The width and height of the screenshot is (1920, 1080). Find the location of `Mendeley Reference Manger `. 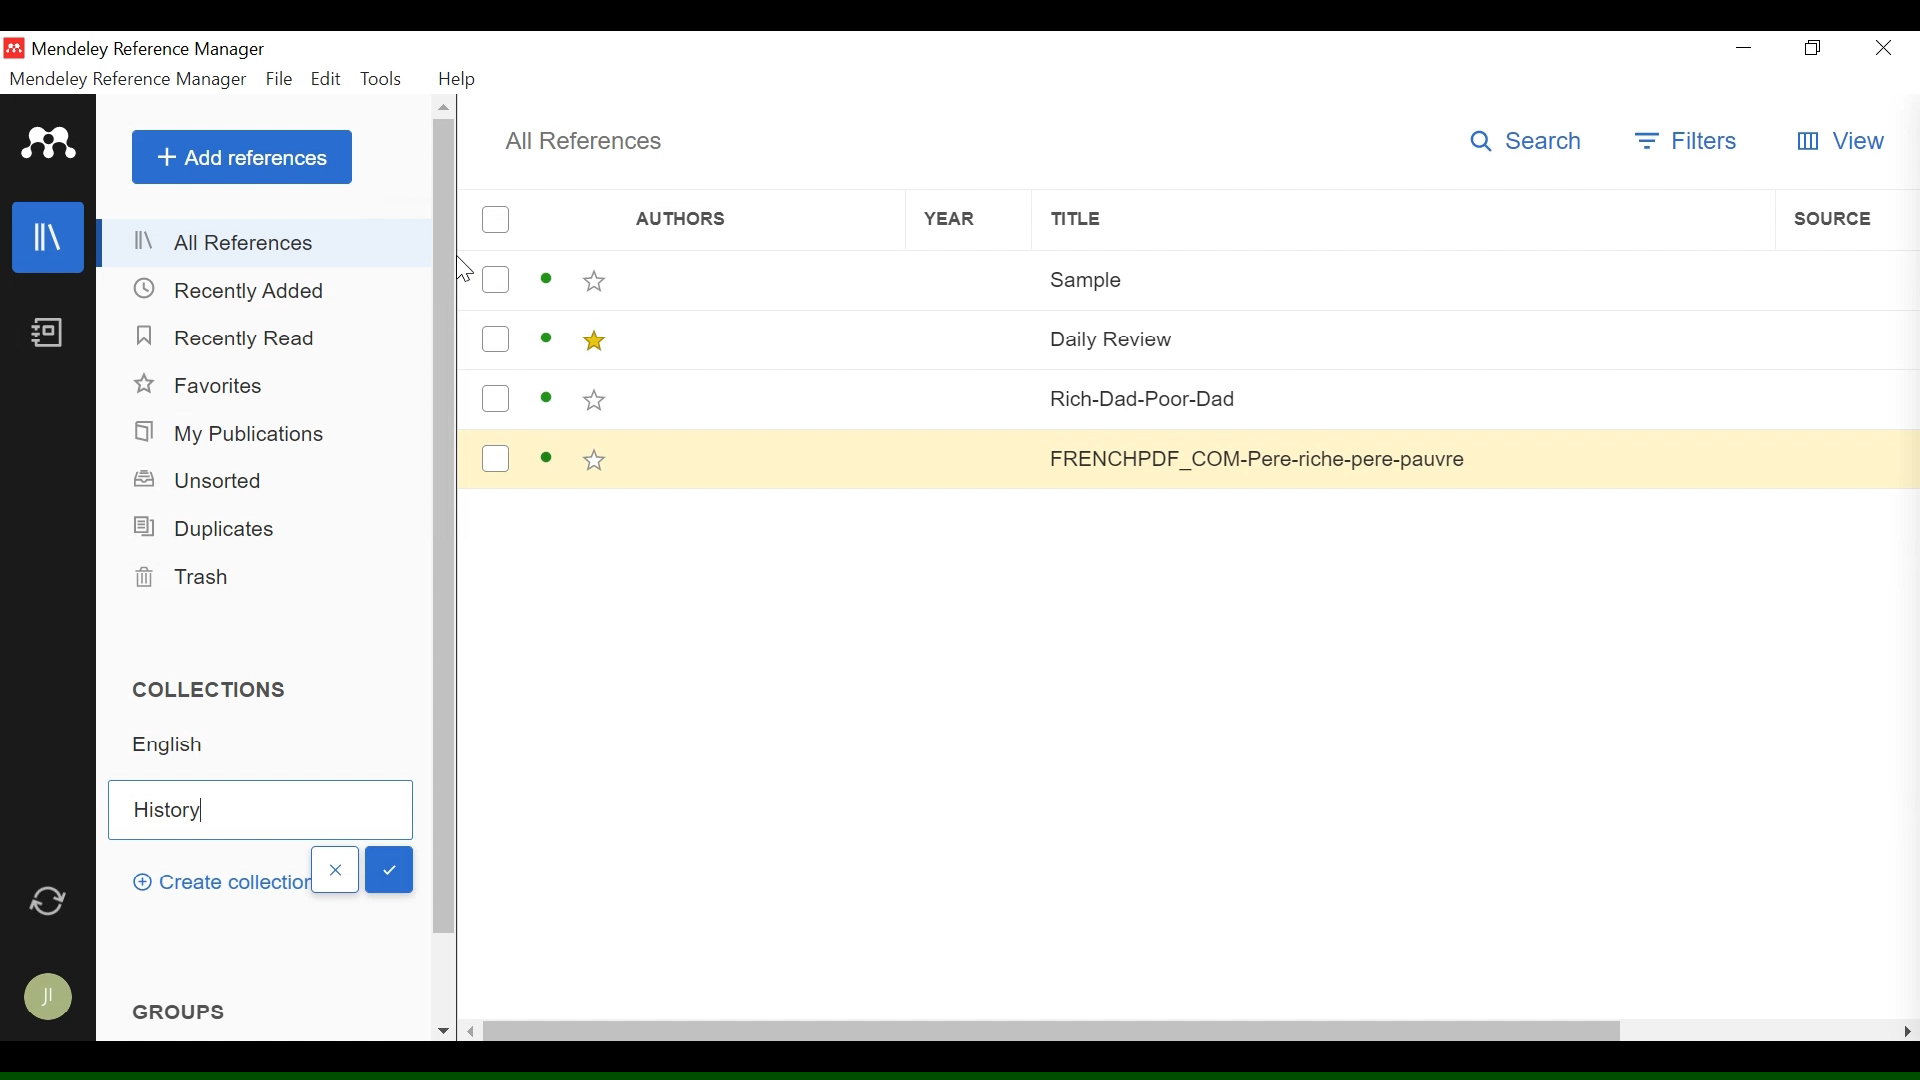

Mendeley Reference Manger  is located at coordinates (128, 80).